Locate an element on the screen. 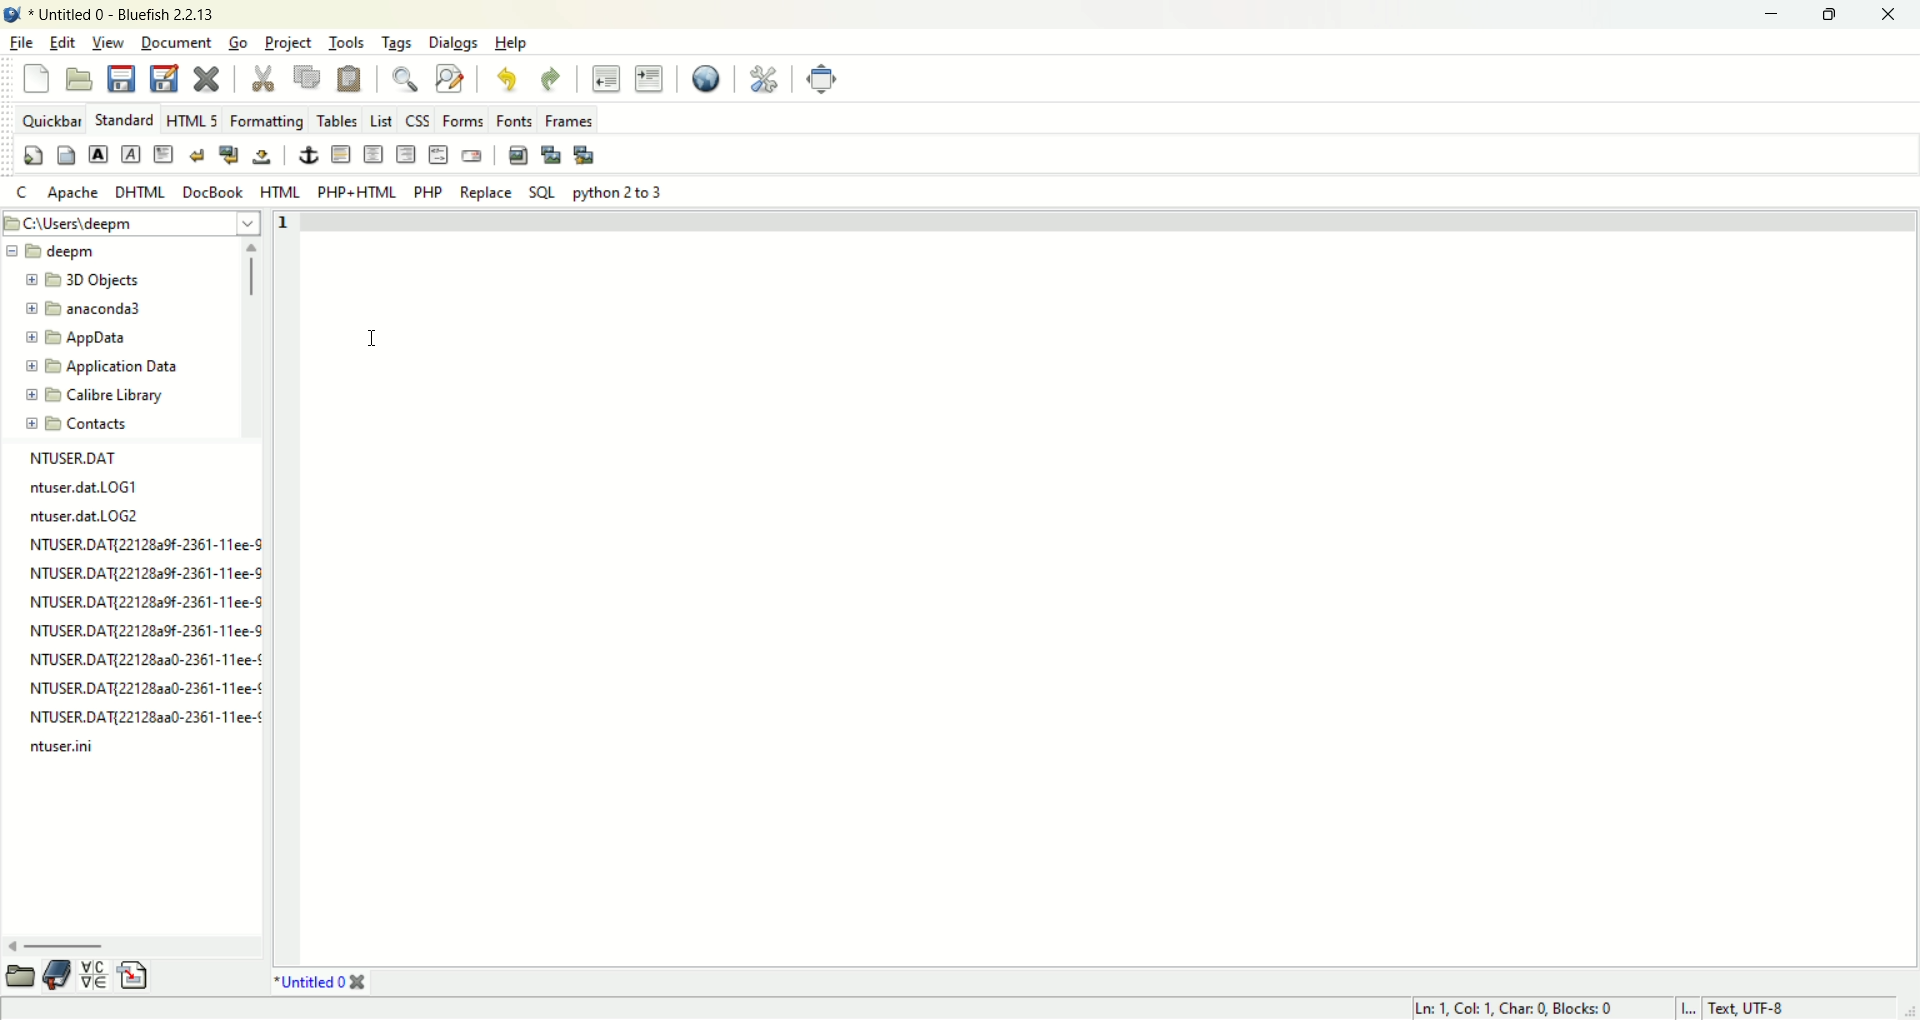  Python 2 to 3 is located at coordinates (619, 191).